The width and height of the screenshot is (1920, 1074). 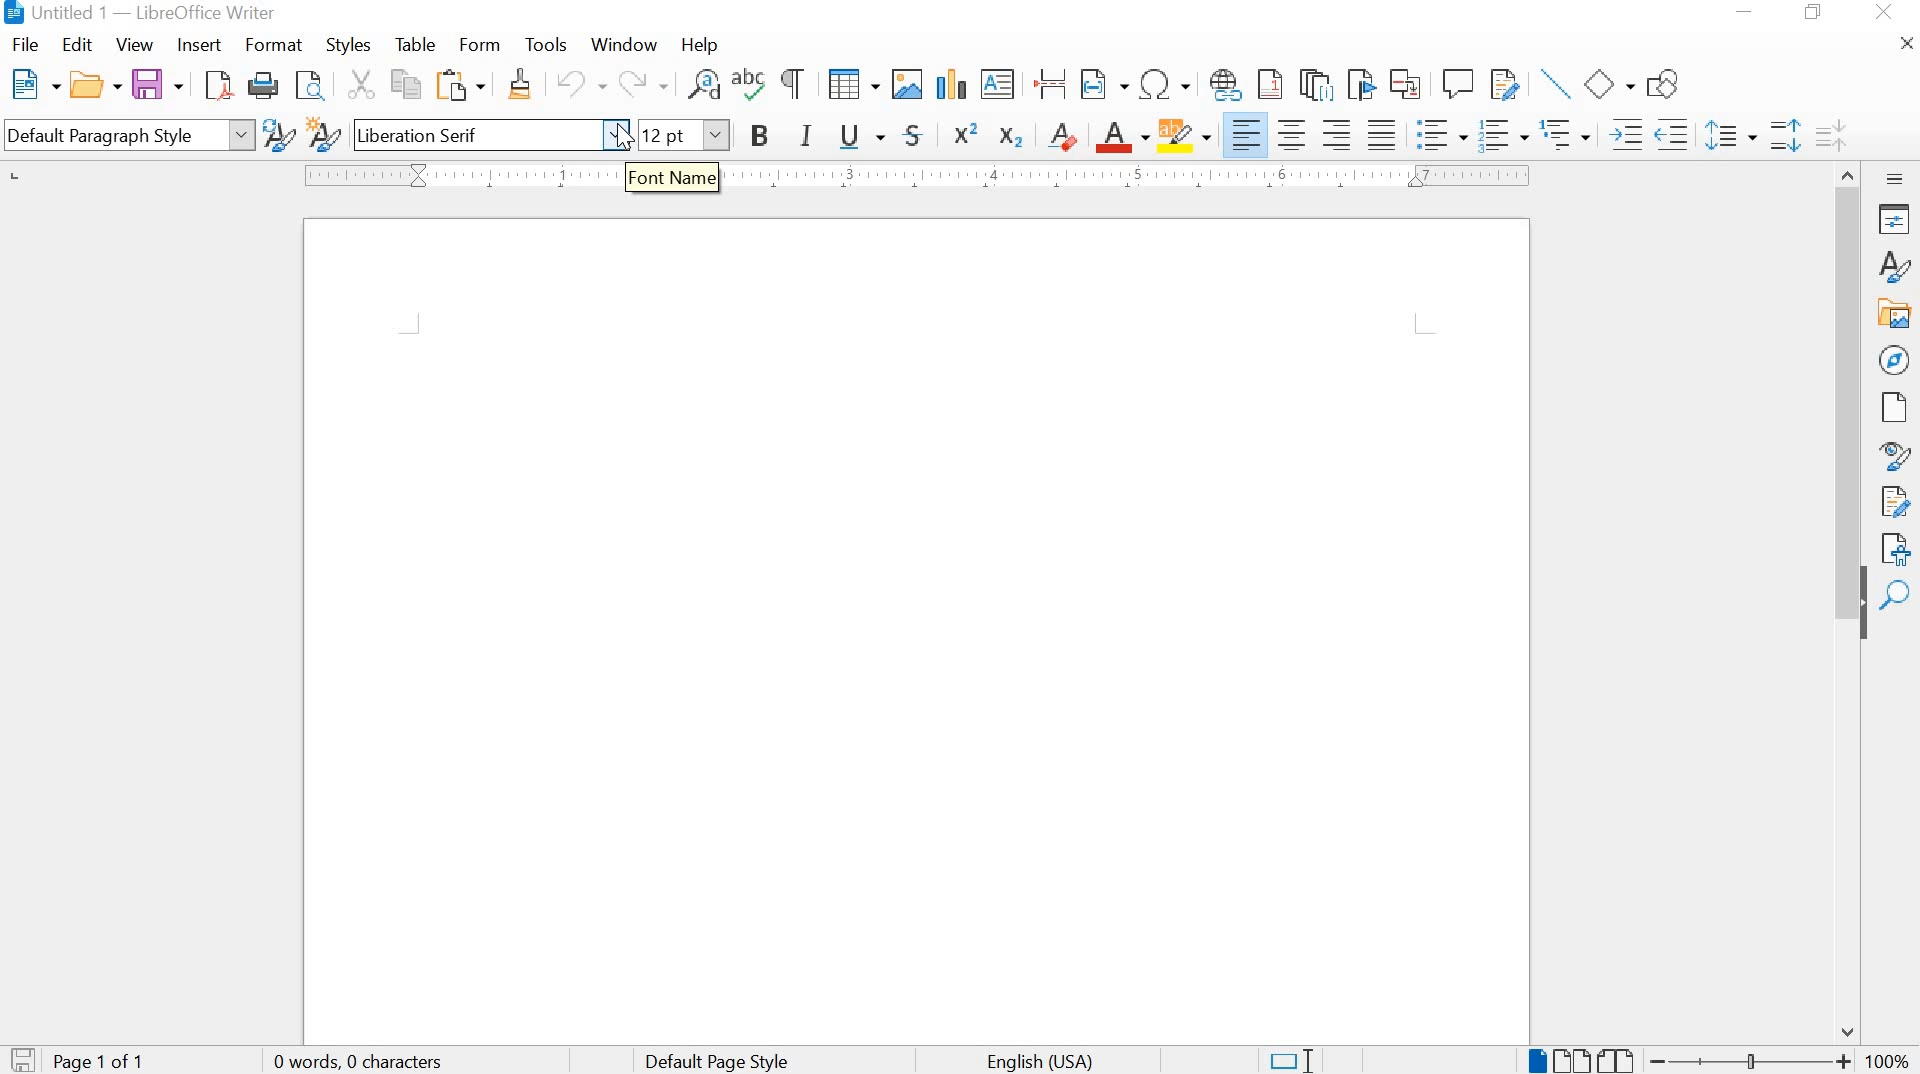 I want to click on FIND AND REPLACE, so click(x=702, y=84).